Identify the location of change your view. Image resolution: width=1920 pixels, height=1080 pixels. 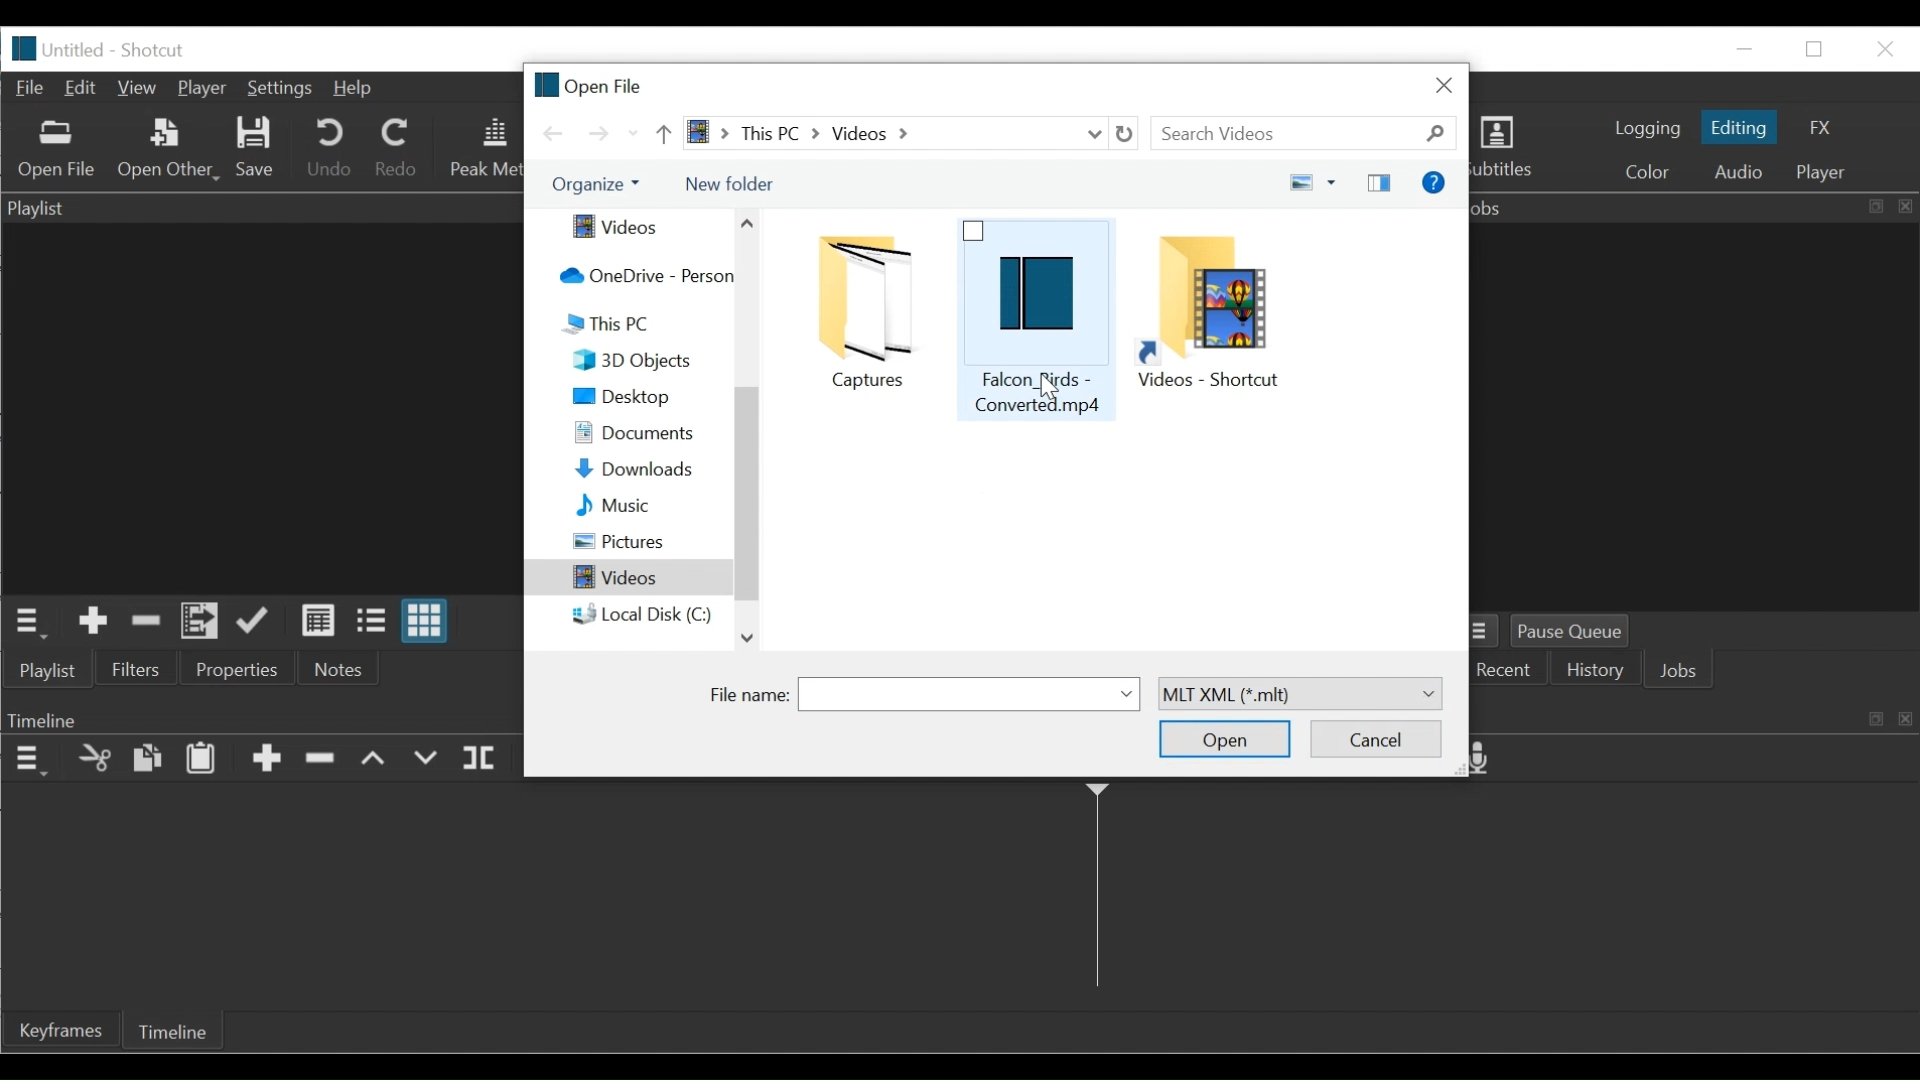
(1295, 183).